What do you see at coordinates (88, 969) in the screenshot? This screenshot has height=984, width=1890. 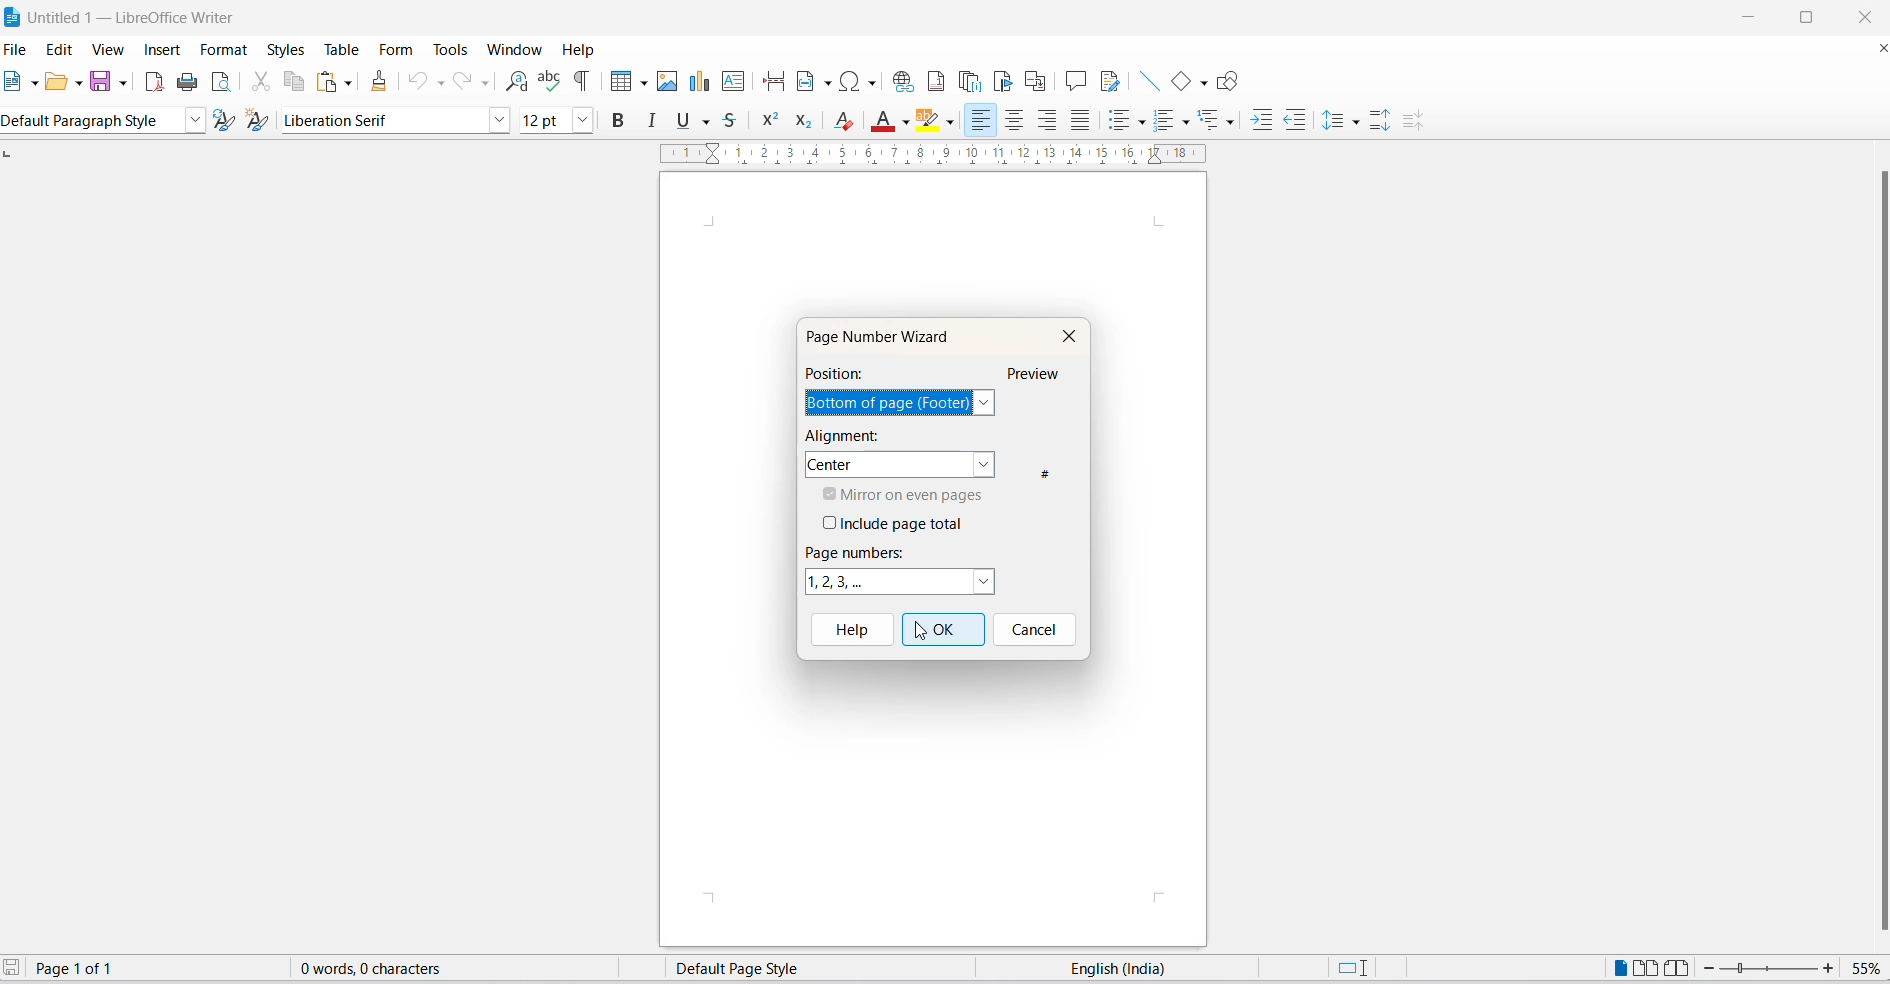 I see `Page 1 of 1` at bounding box center [88, 969].